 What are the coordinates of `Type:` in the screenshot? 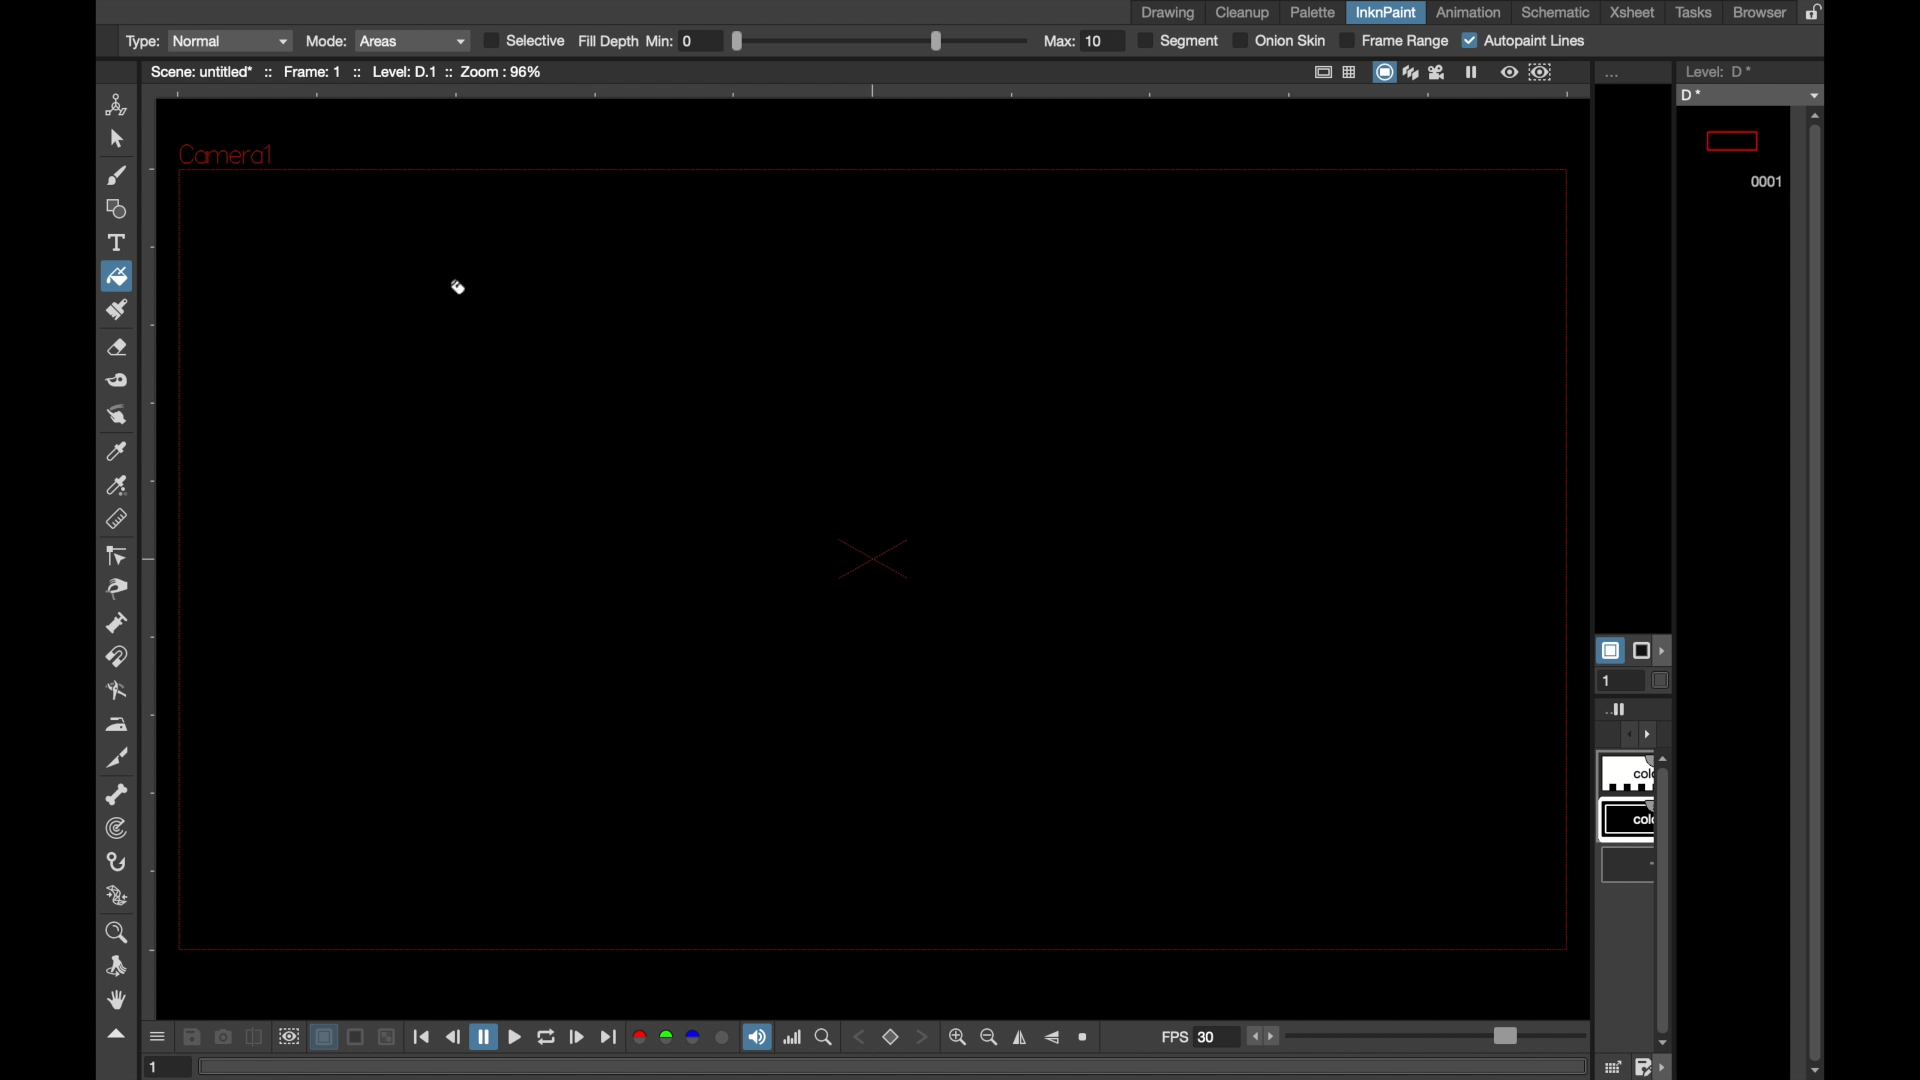 It's located at (142, 41).